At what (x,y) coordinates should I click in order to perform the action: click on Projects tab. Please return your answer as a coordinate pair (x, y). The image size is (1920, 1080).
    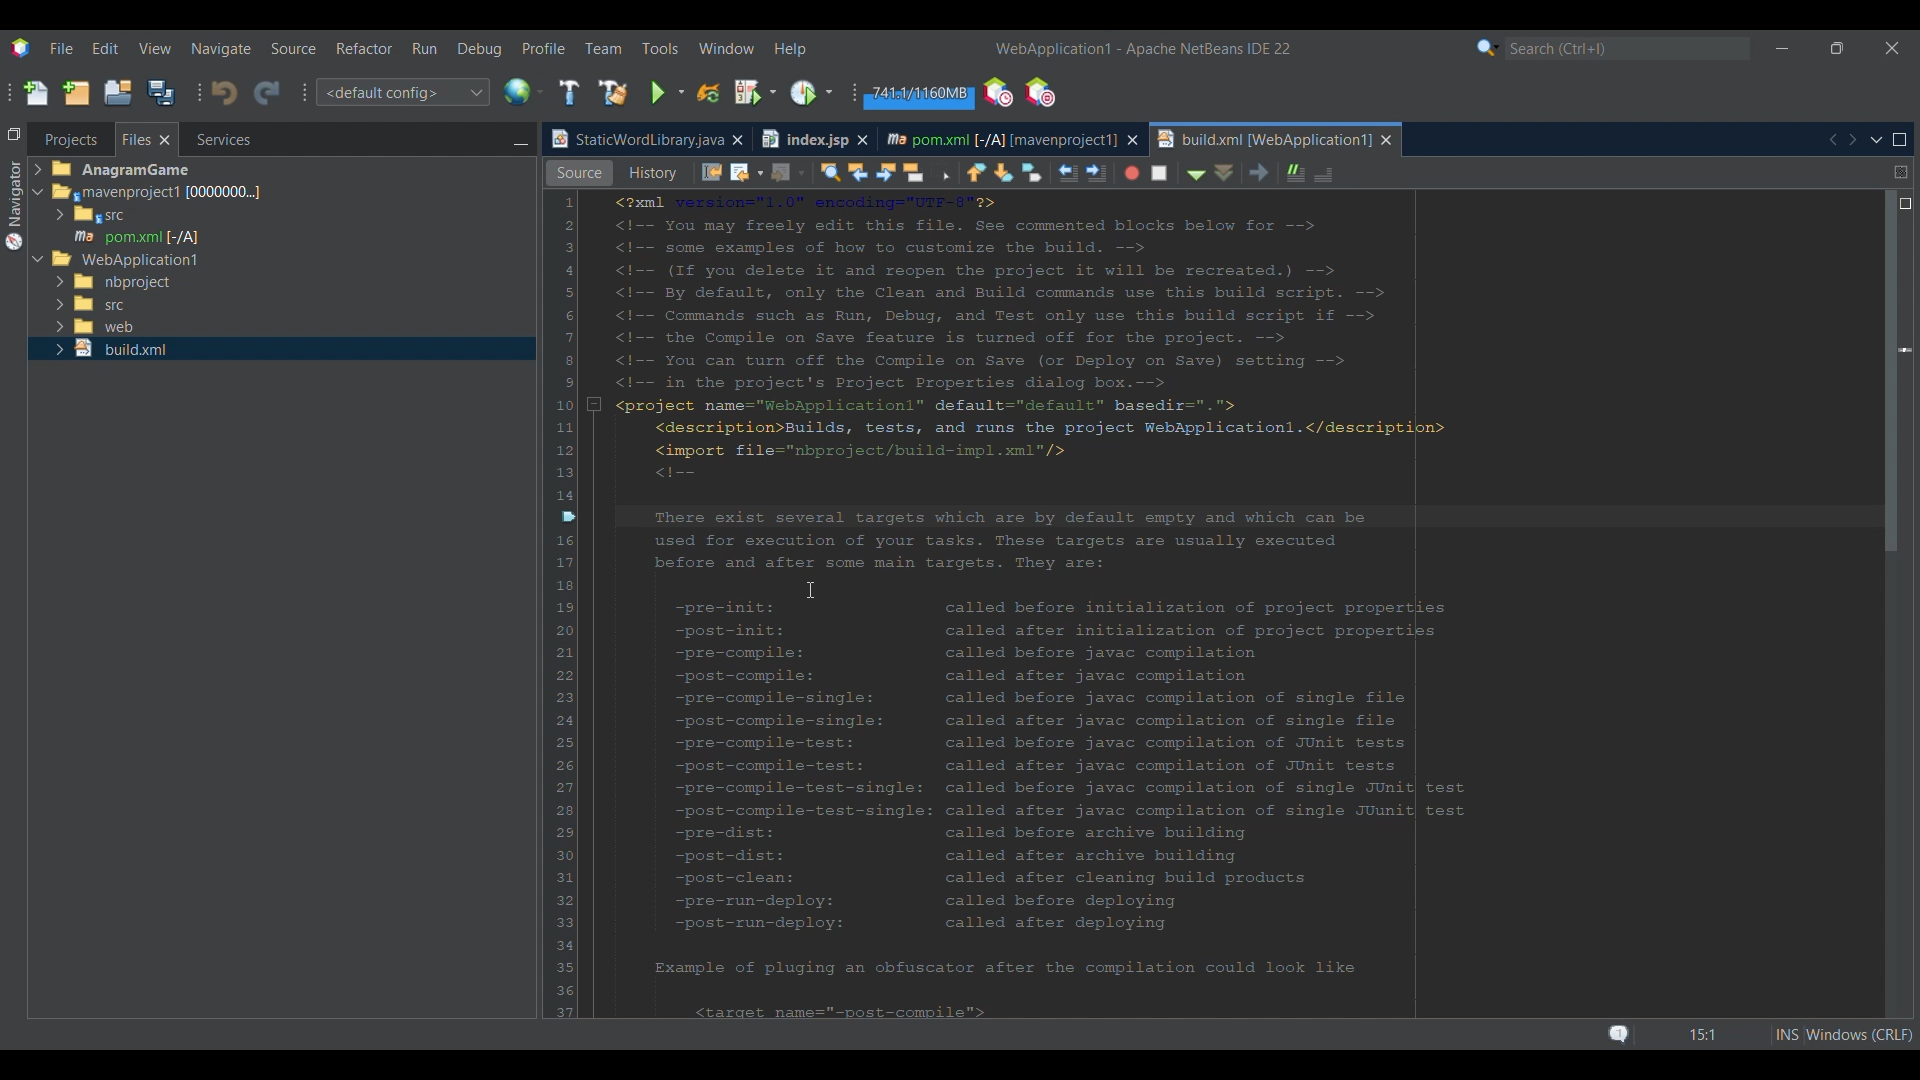
    Looking at the image, I should click on (70, 139).